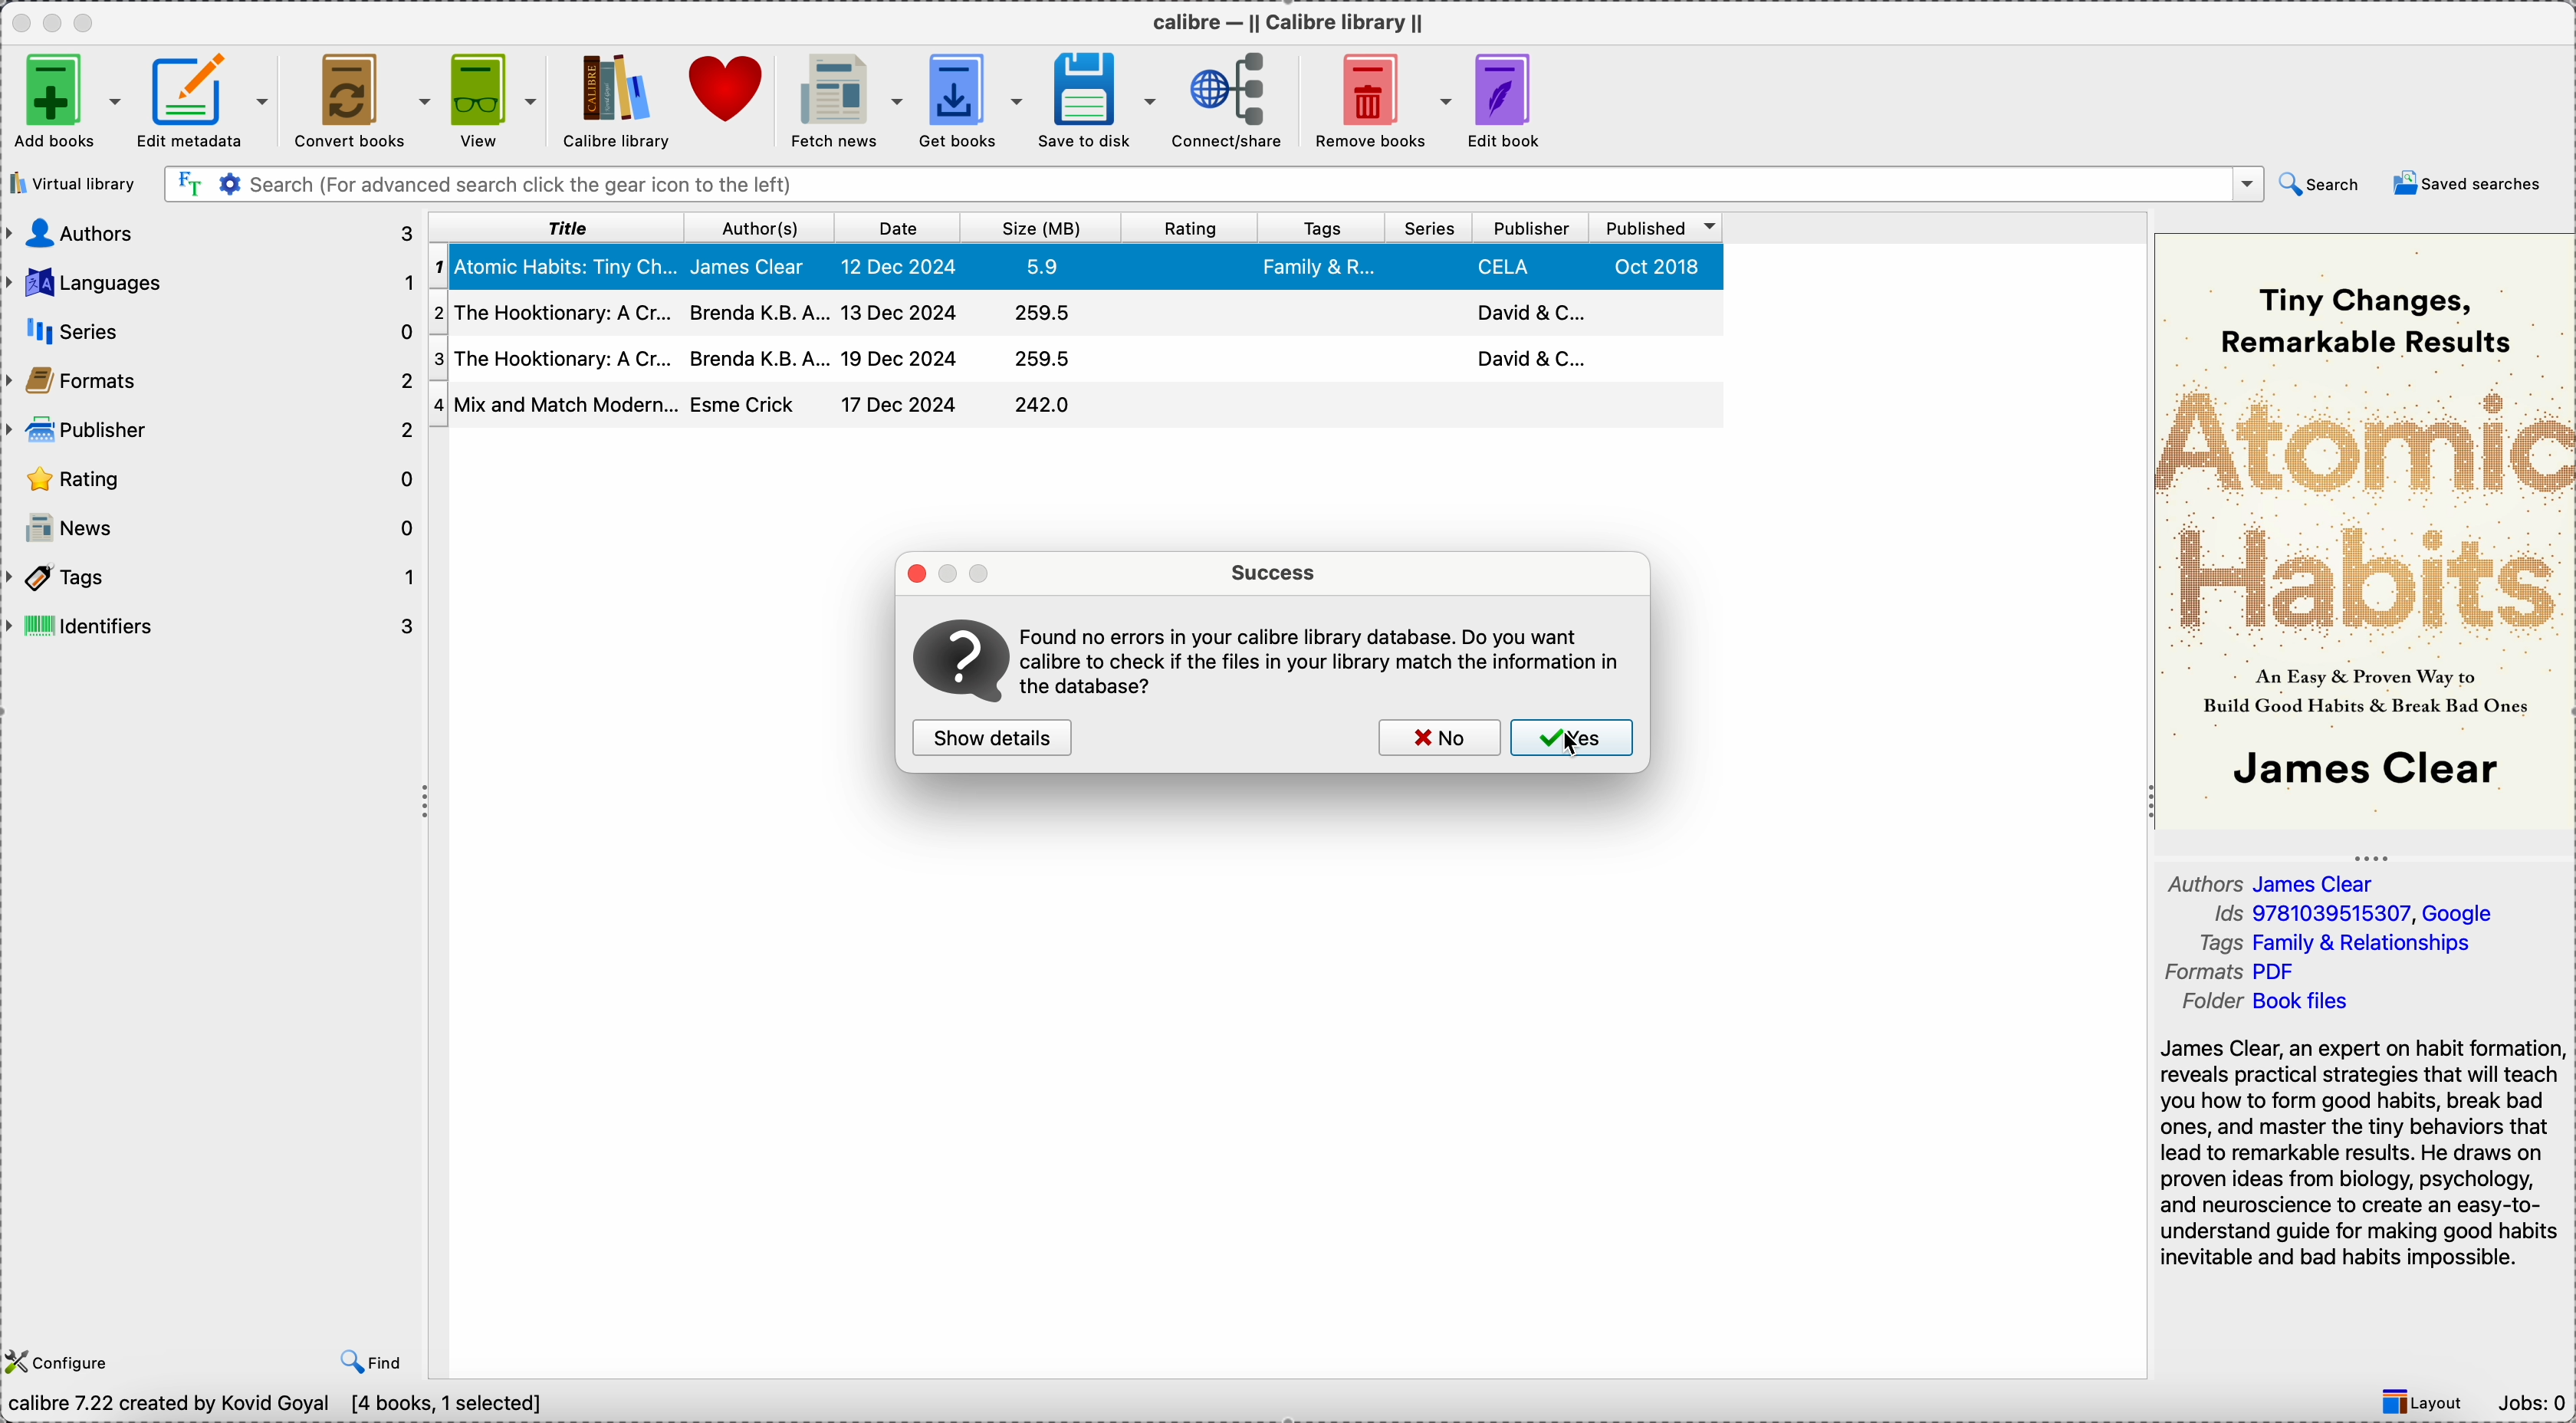 This screenshot has width=2576, height=1423. What do you see at coordinates (1074, 360) in the screenshot?
I see `third book` at bounding box center [1074, 360].